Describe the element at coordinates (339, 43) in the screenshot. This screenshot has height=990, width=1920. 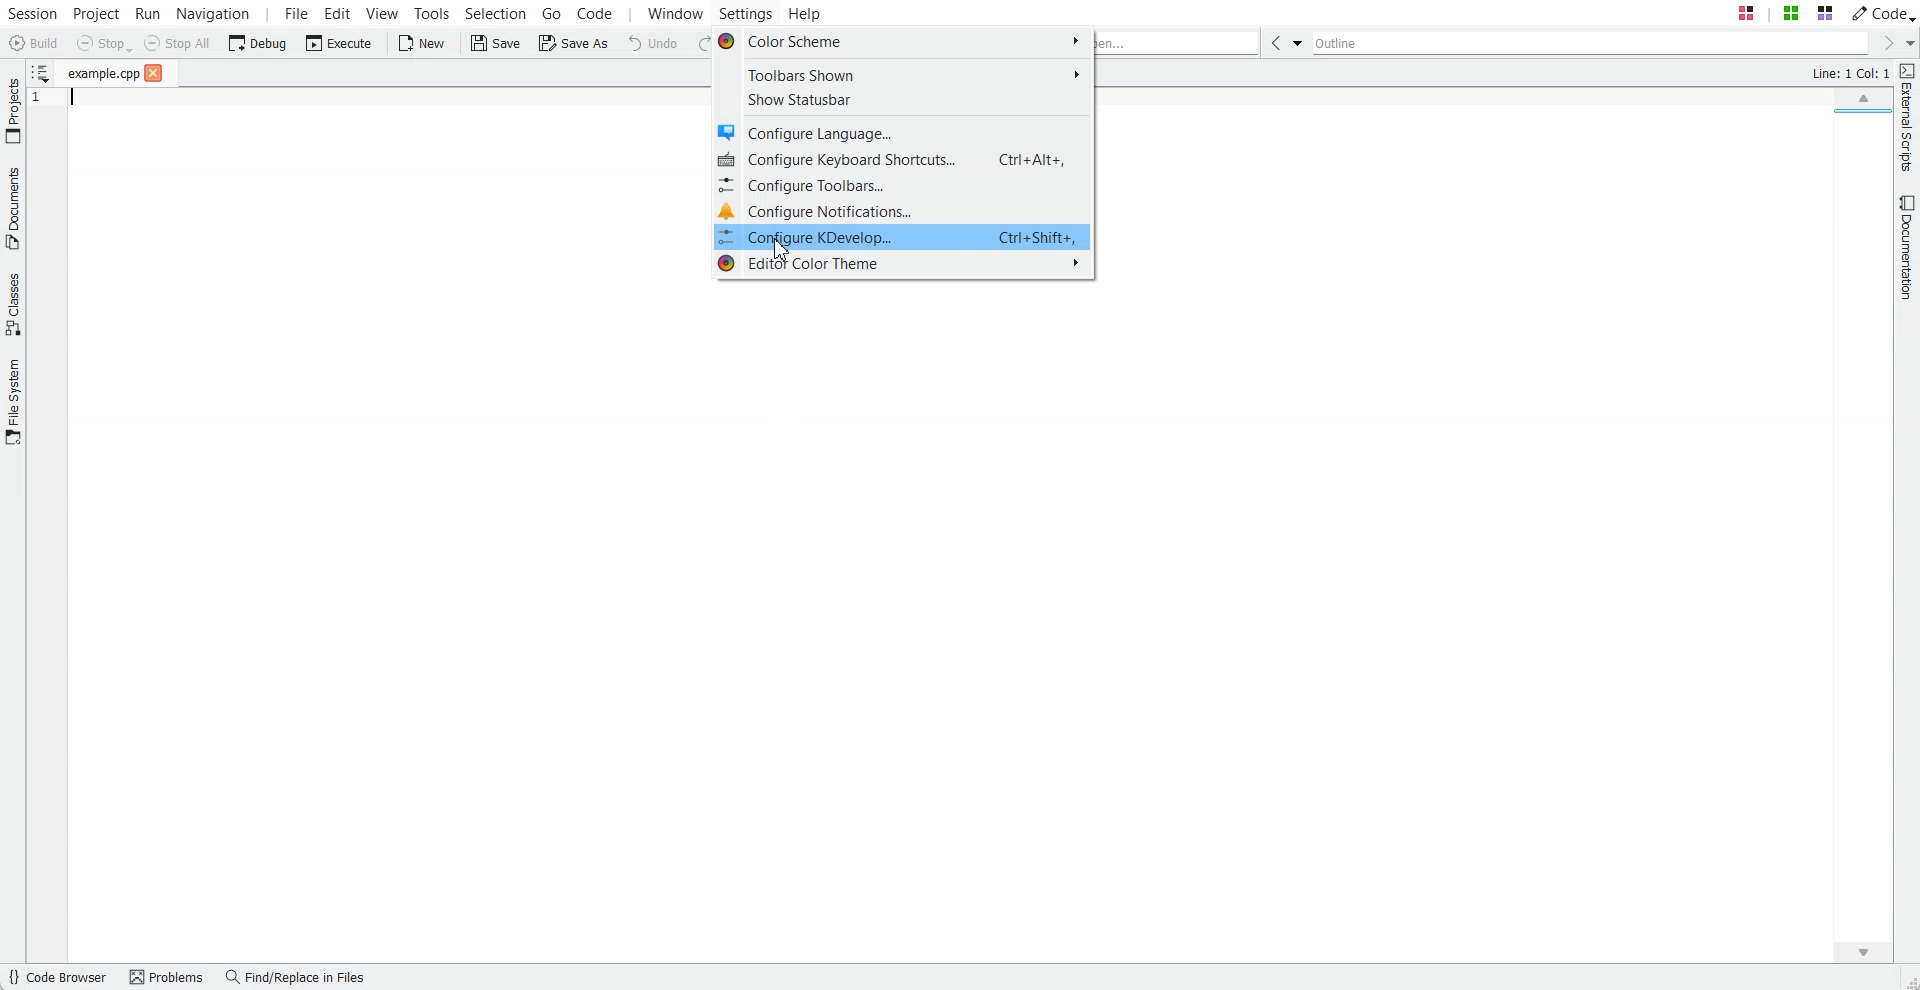
I see `Execute` at that location.